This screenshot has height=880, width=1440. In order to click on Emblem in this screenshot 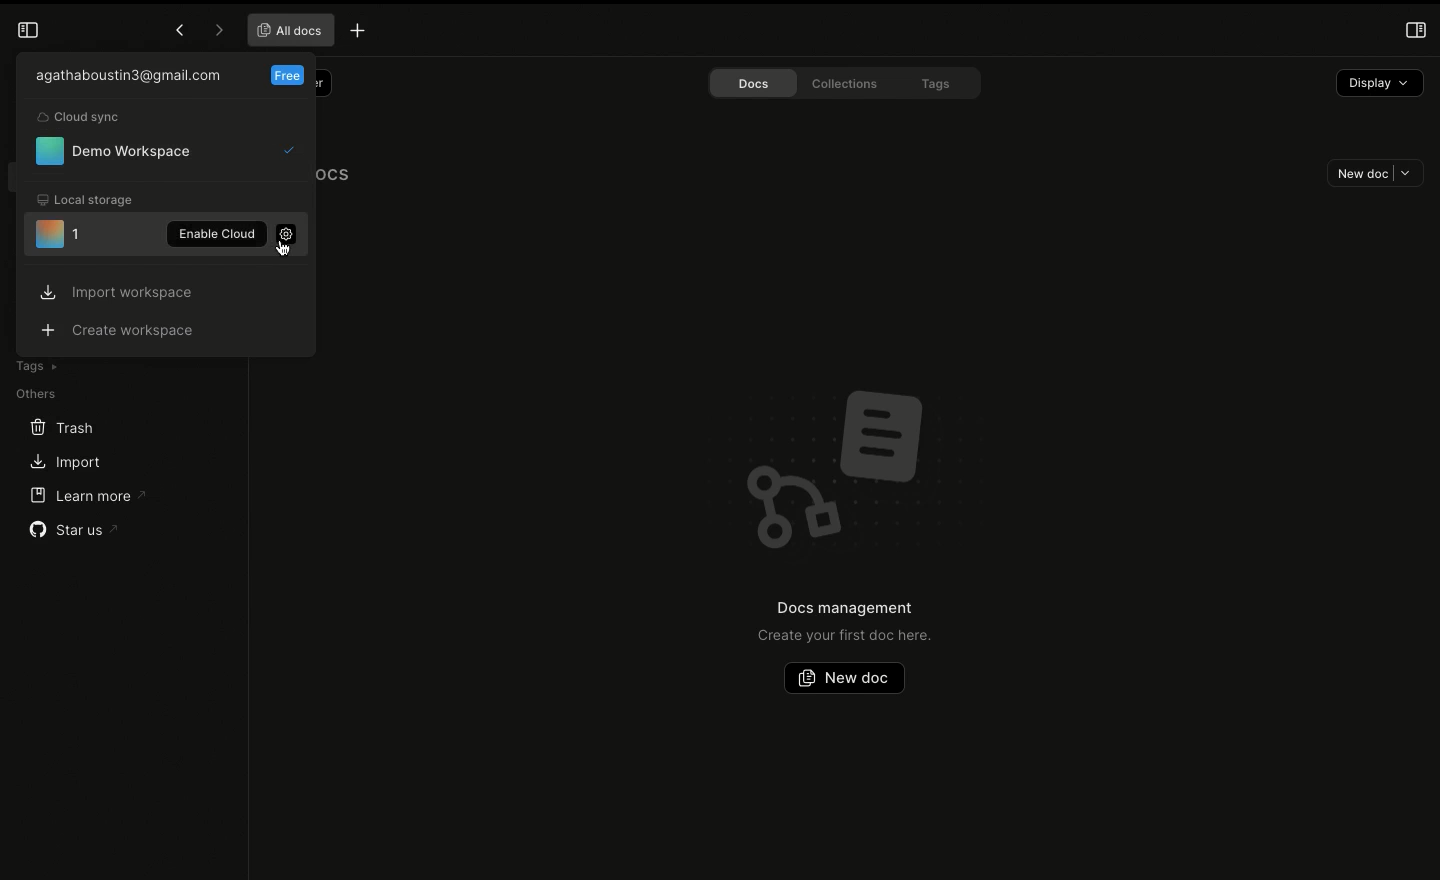, I will do `click(849, 460)`.